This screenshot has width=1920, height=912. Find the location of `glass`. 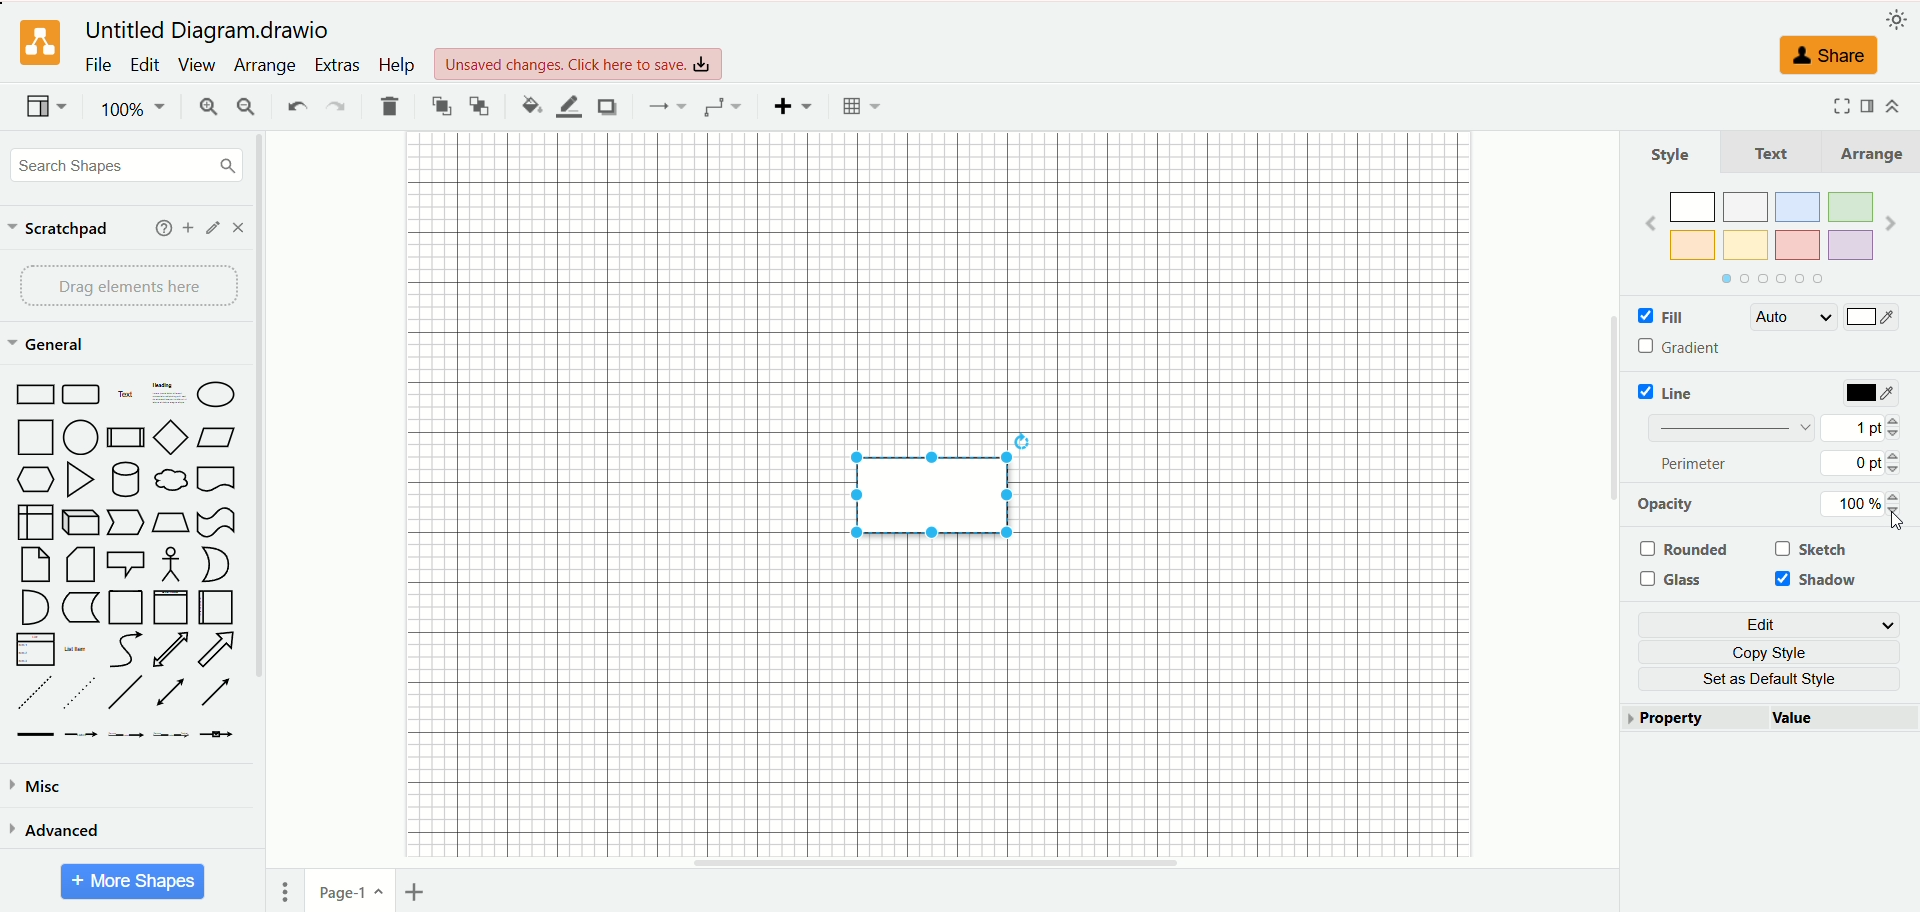

glass is located at coordinates (1676, 580).